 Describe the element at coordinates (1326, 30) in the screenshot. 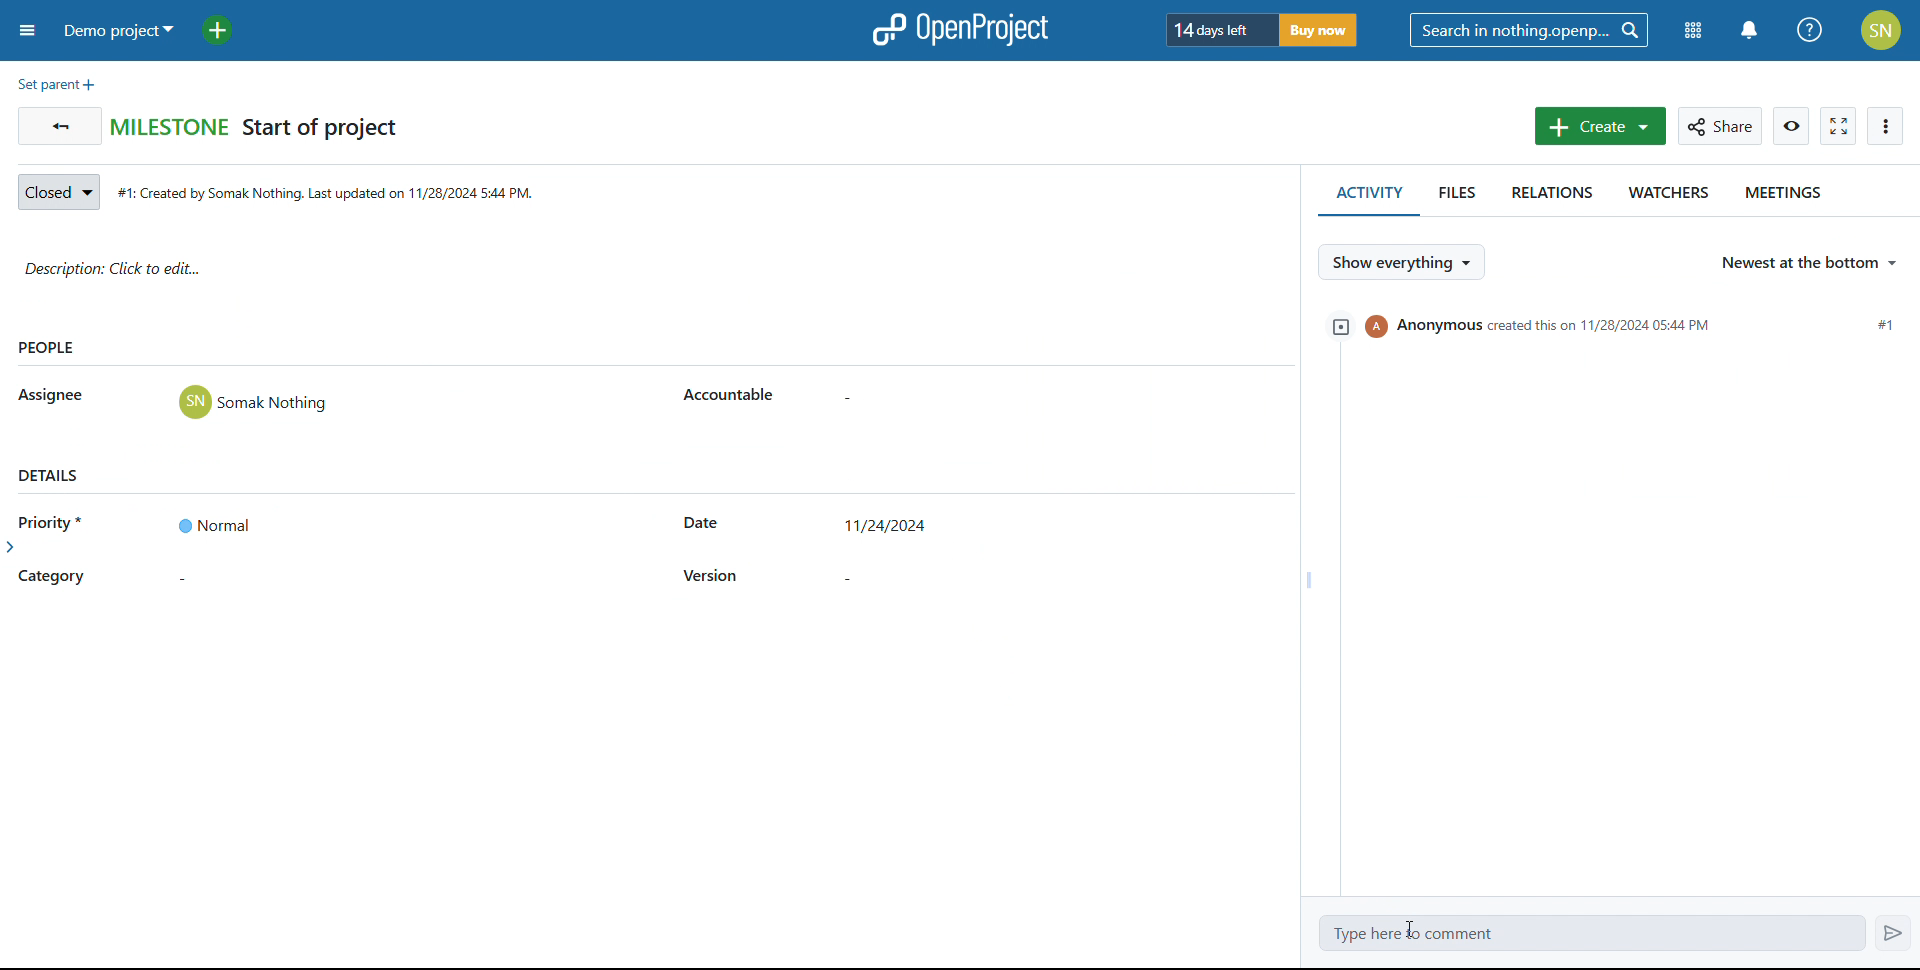

I see `buy now` at that location.